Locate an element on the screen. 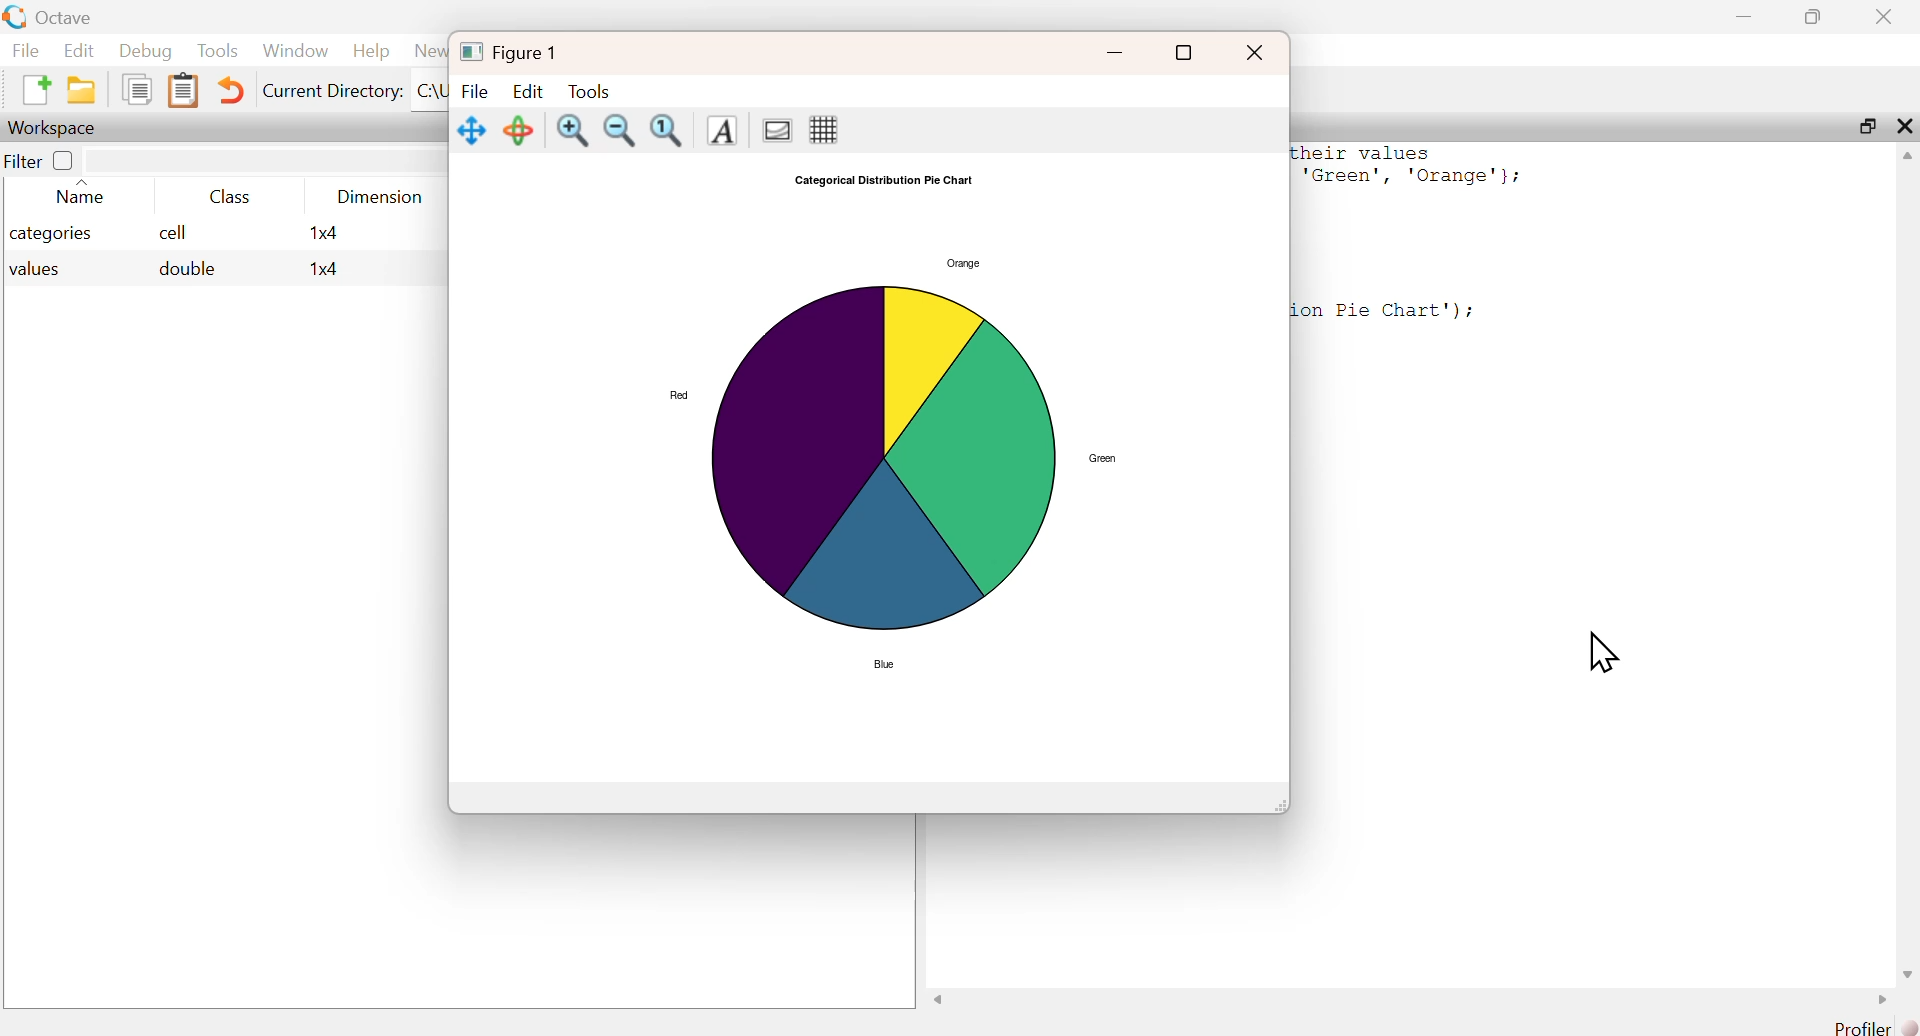 This screenshot has width=1920, height=1036. full screen is located at coordinates (1182, 54).